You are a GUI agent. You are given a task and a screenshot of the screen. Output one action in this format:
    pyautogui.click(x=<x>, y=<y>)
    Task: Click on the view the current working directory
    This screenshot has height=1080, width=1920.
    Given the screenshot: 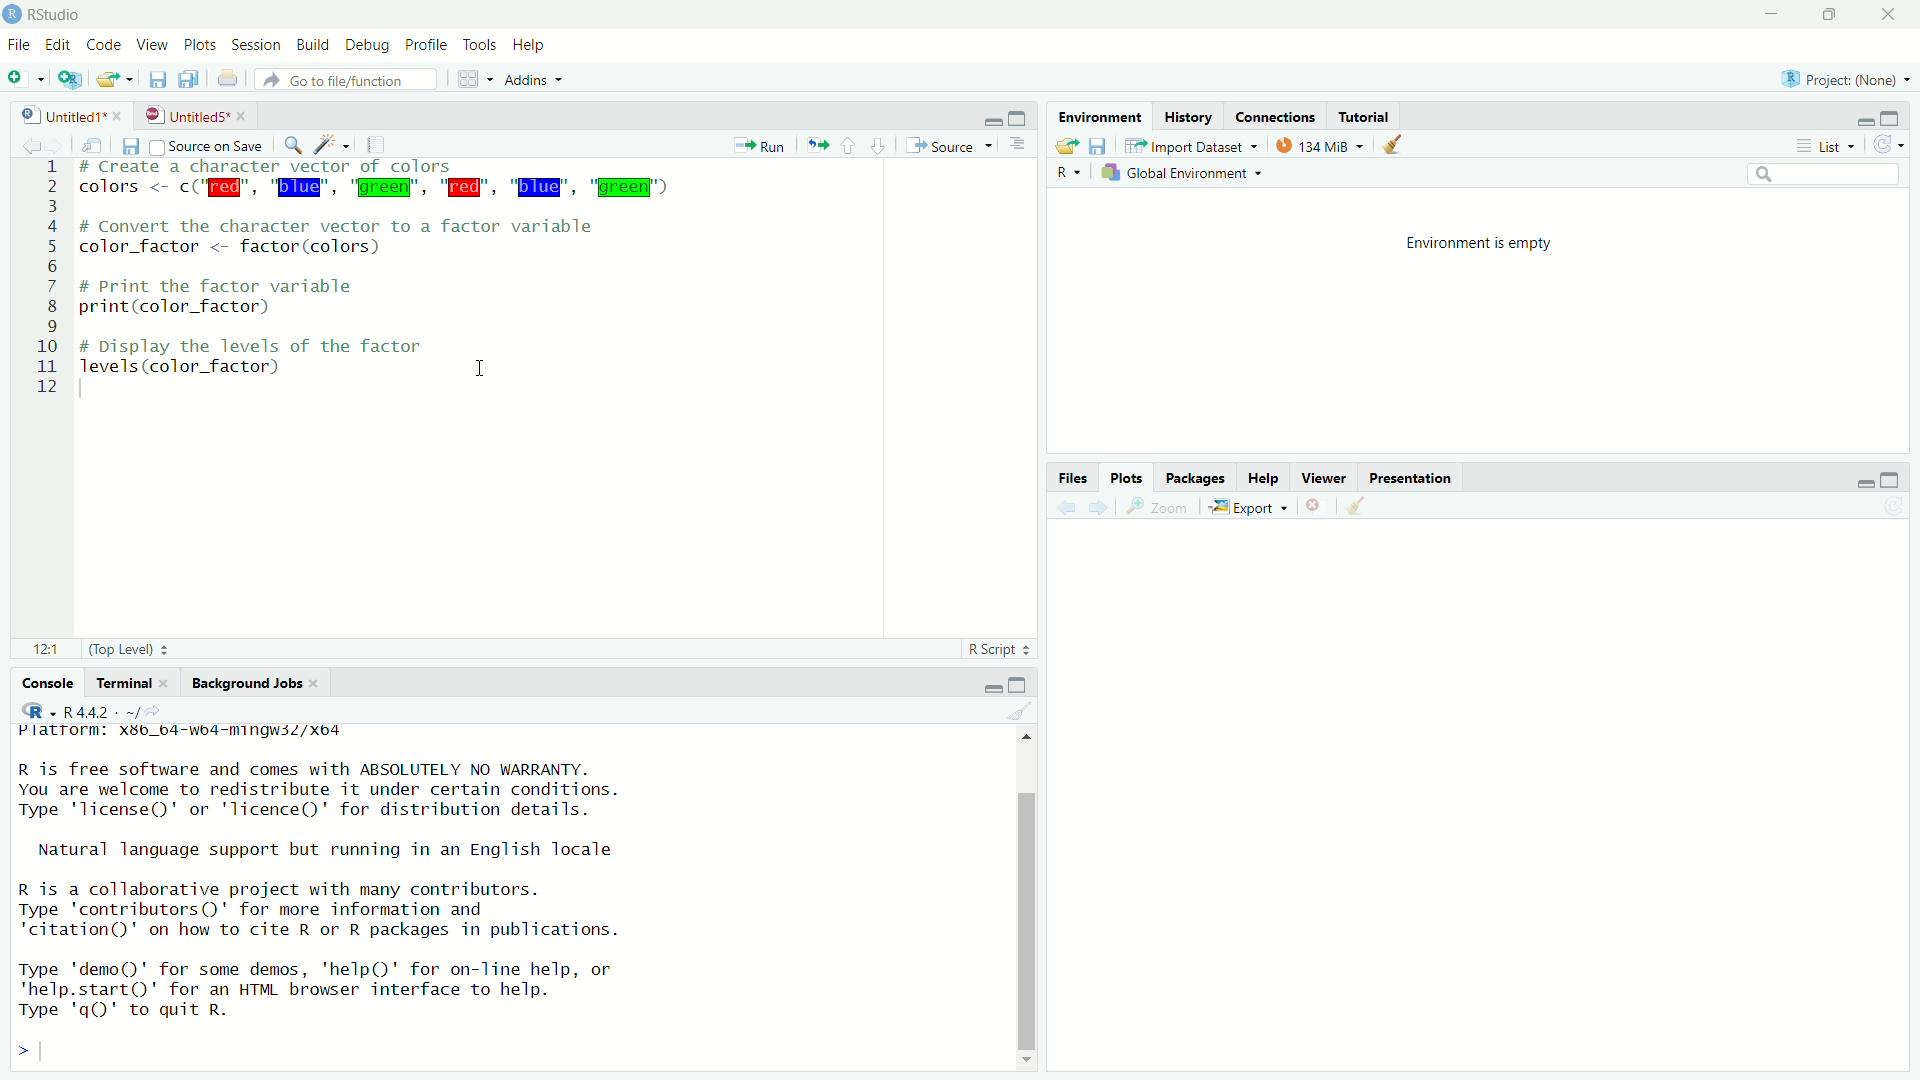 What is the action you would take?
    pyautogui.click(x=162, y=714)
    